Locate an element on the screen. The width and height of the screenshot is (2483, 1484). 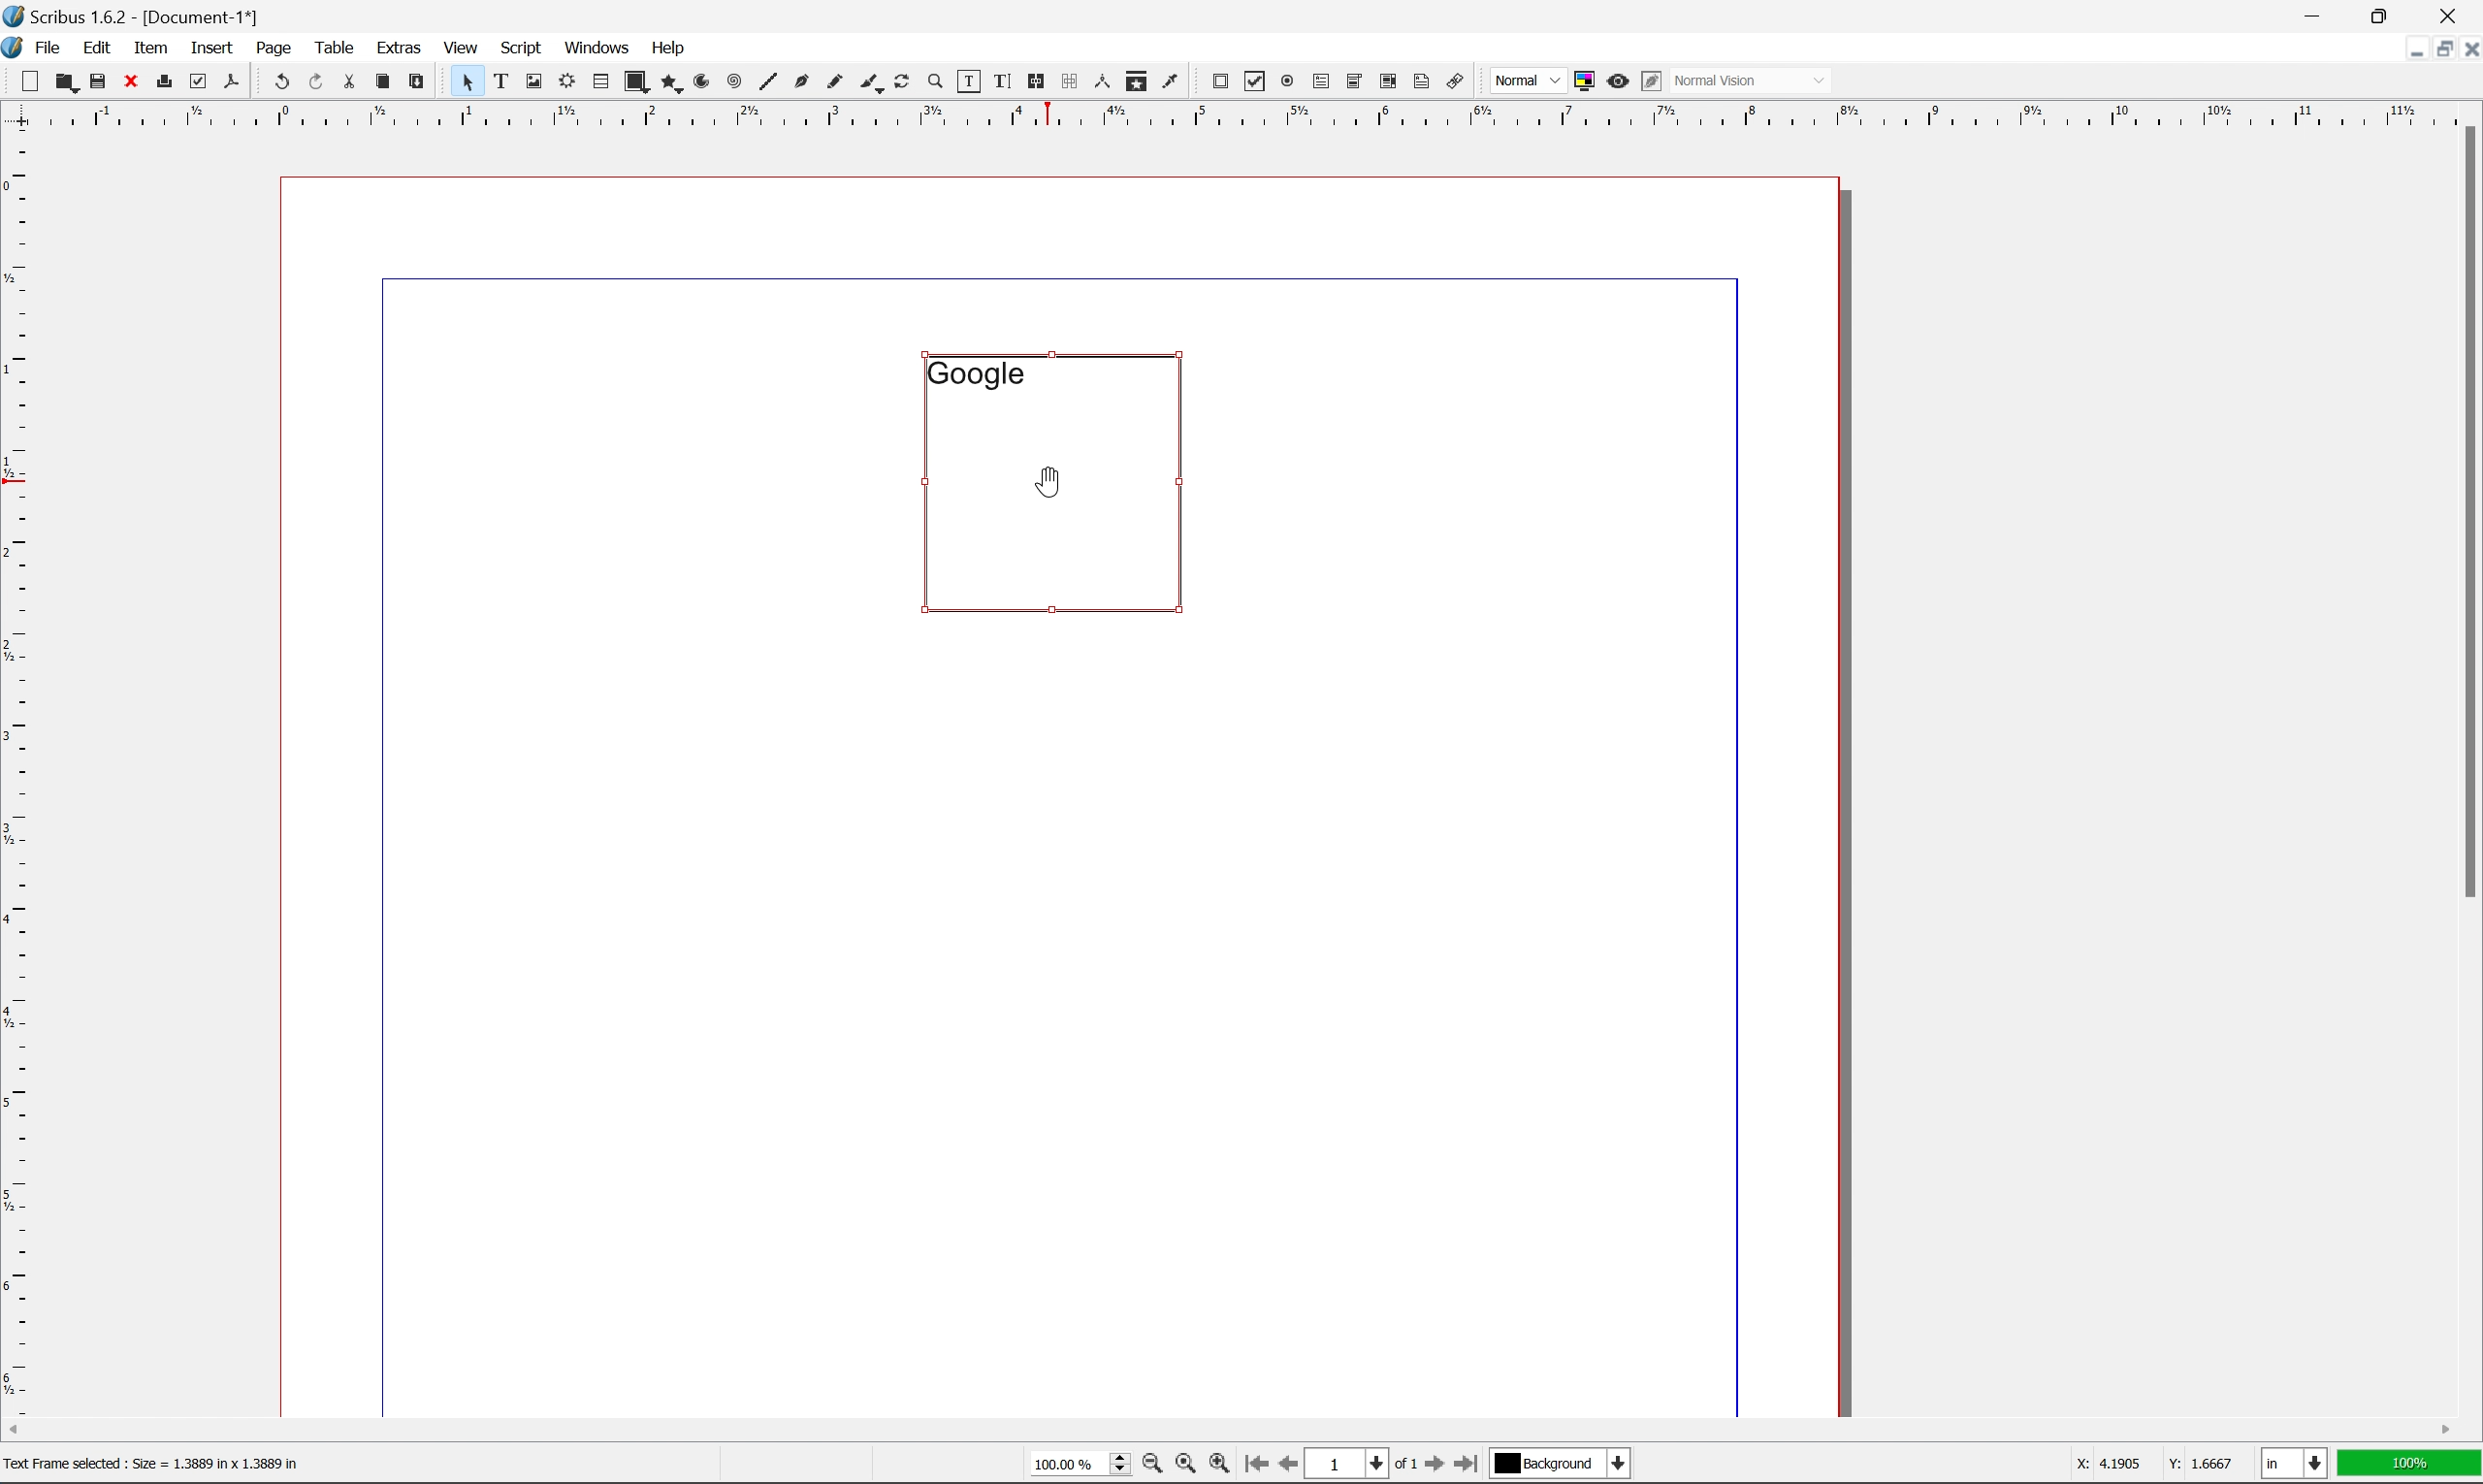
bezier curve is located at coordinates (802, 82).